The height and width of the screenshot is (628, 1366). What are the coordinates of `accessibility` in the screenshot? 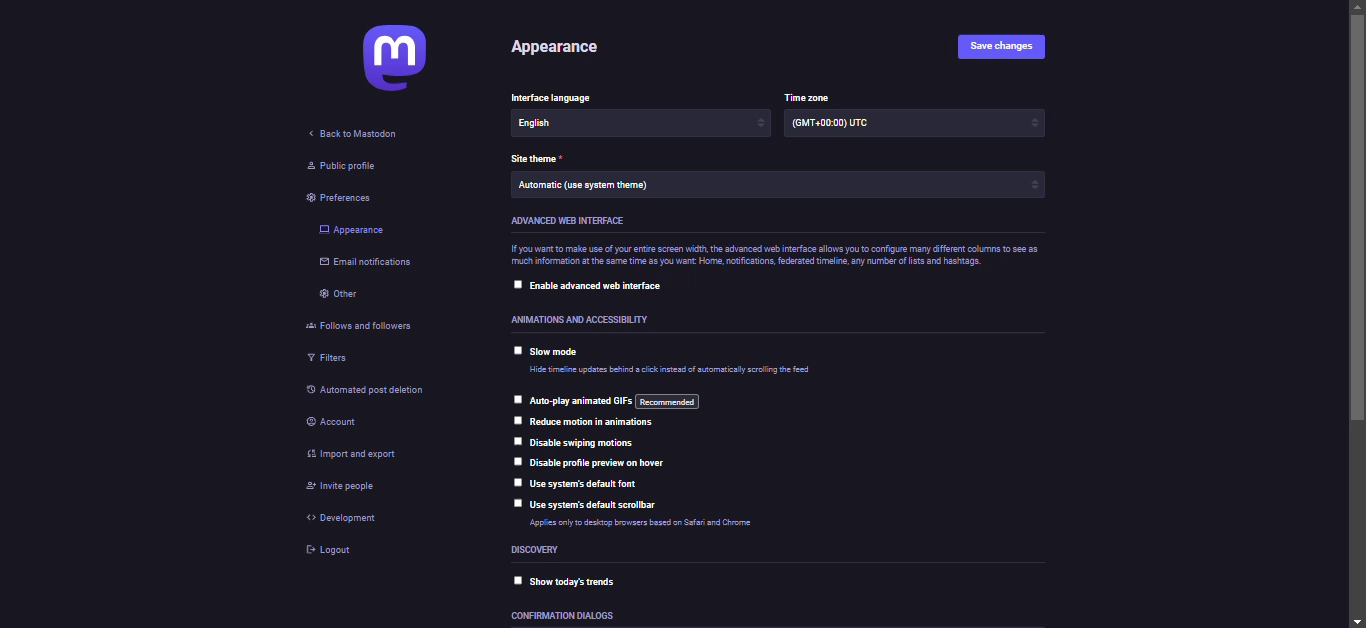 It's located at (573, 320).